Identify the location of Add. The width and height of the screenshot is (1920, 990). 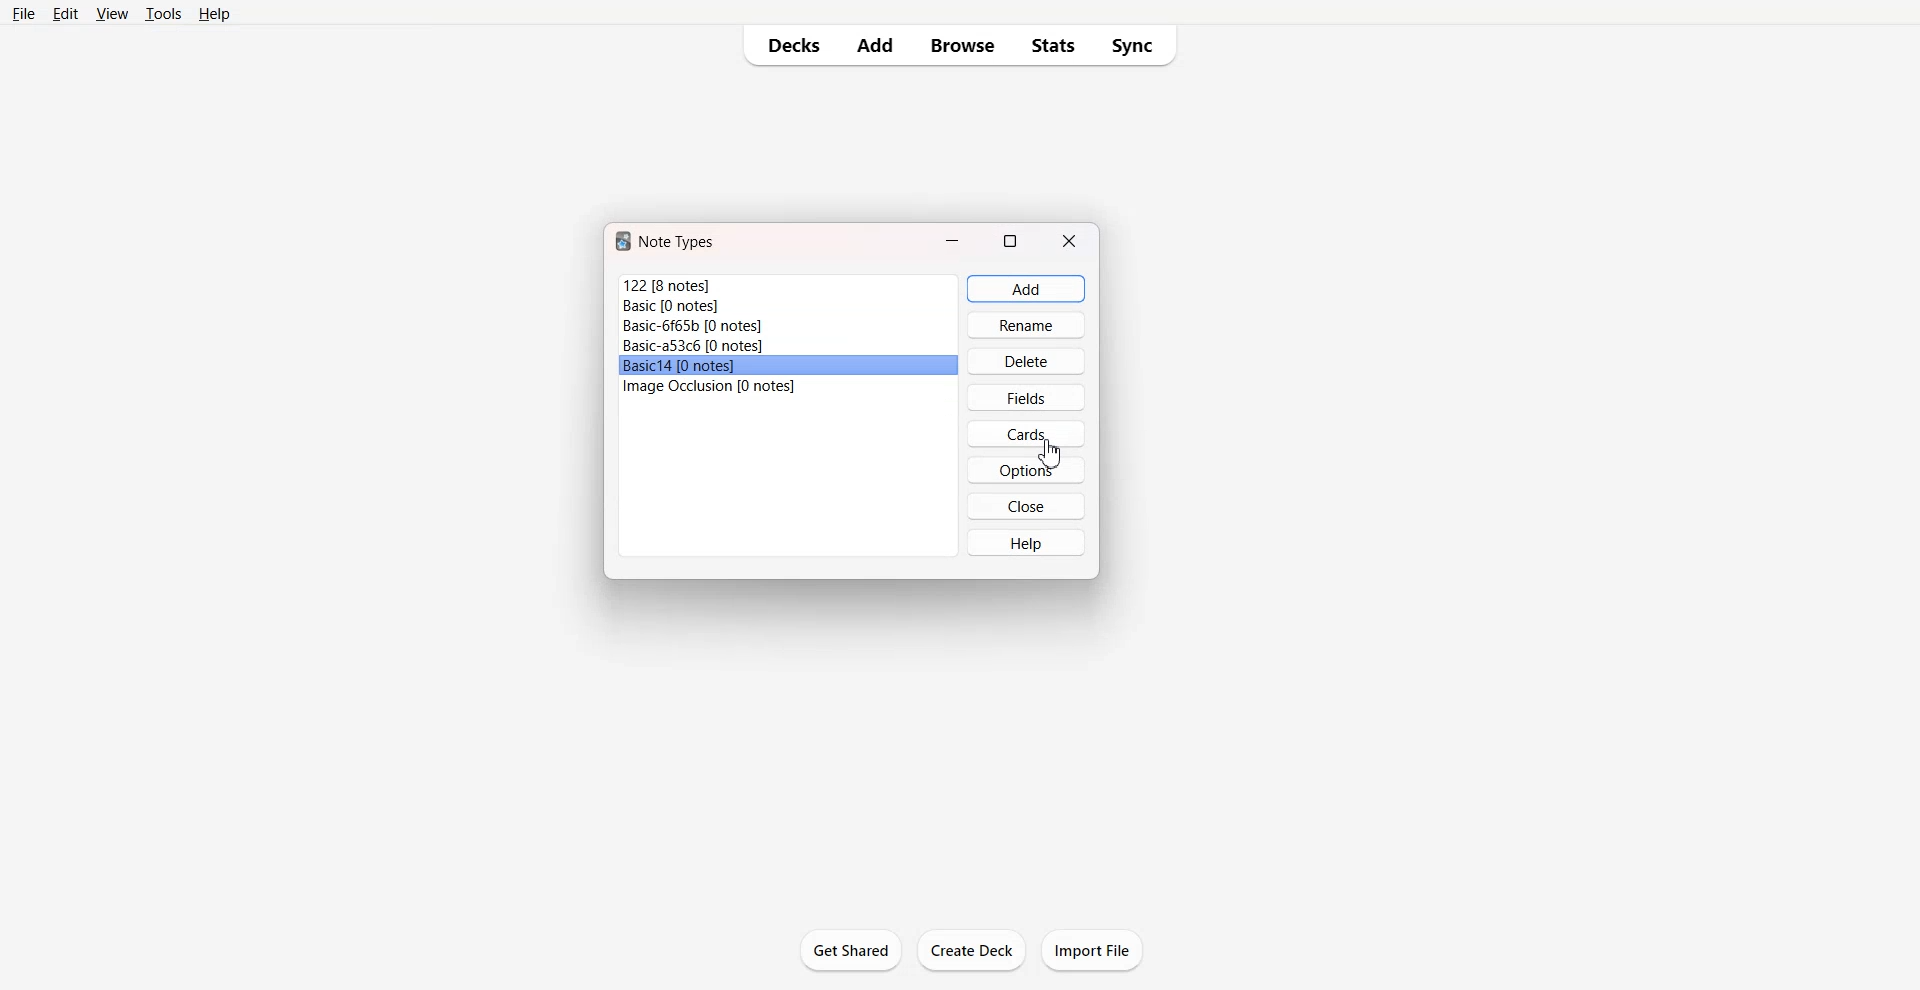
(877, 46).